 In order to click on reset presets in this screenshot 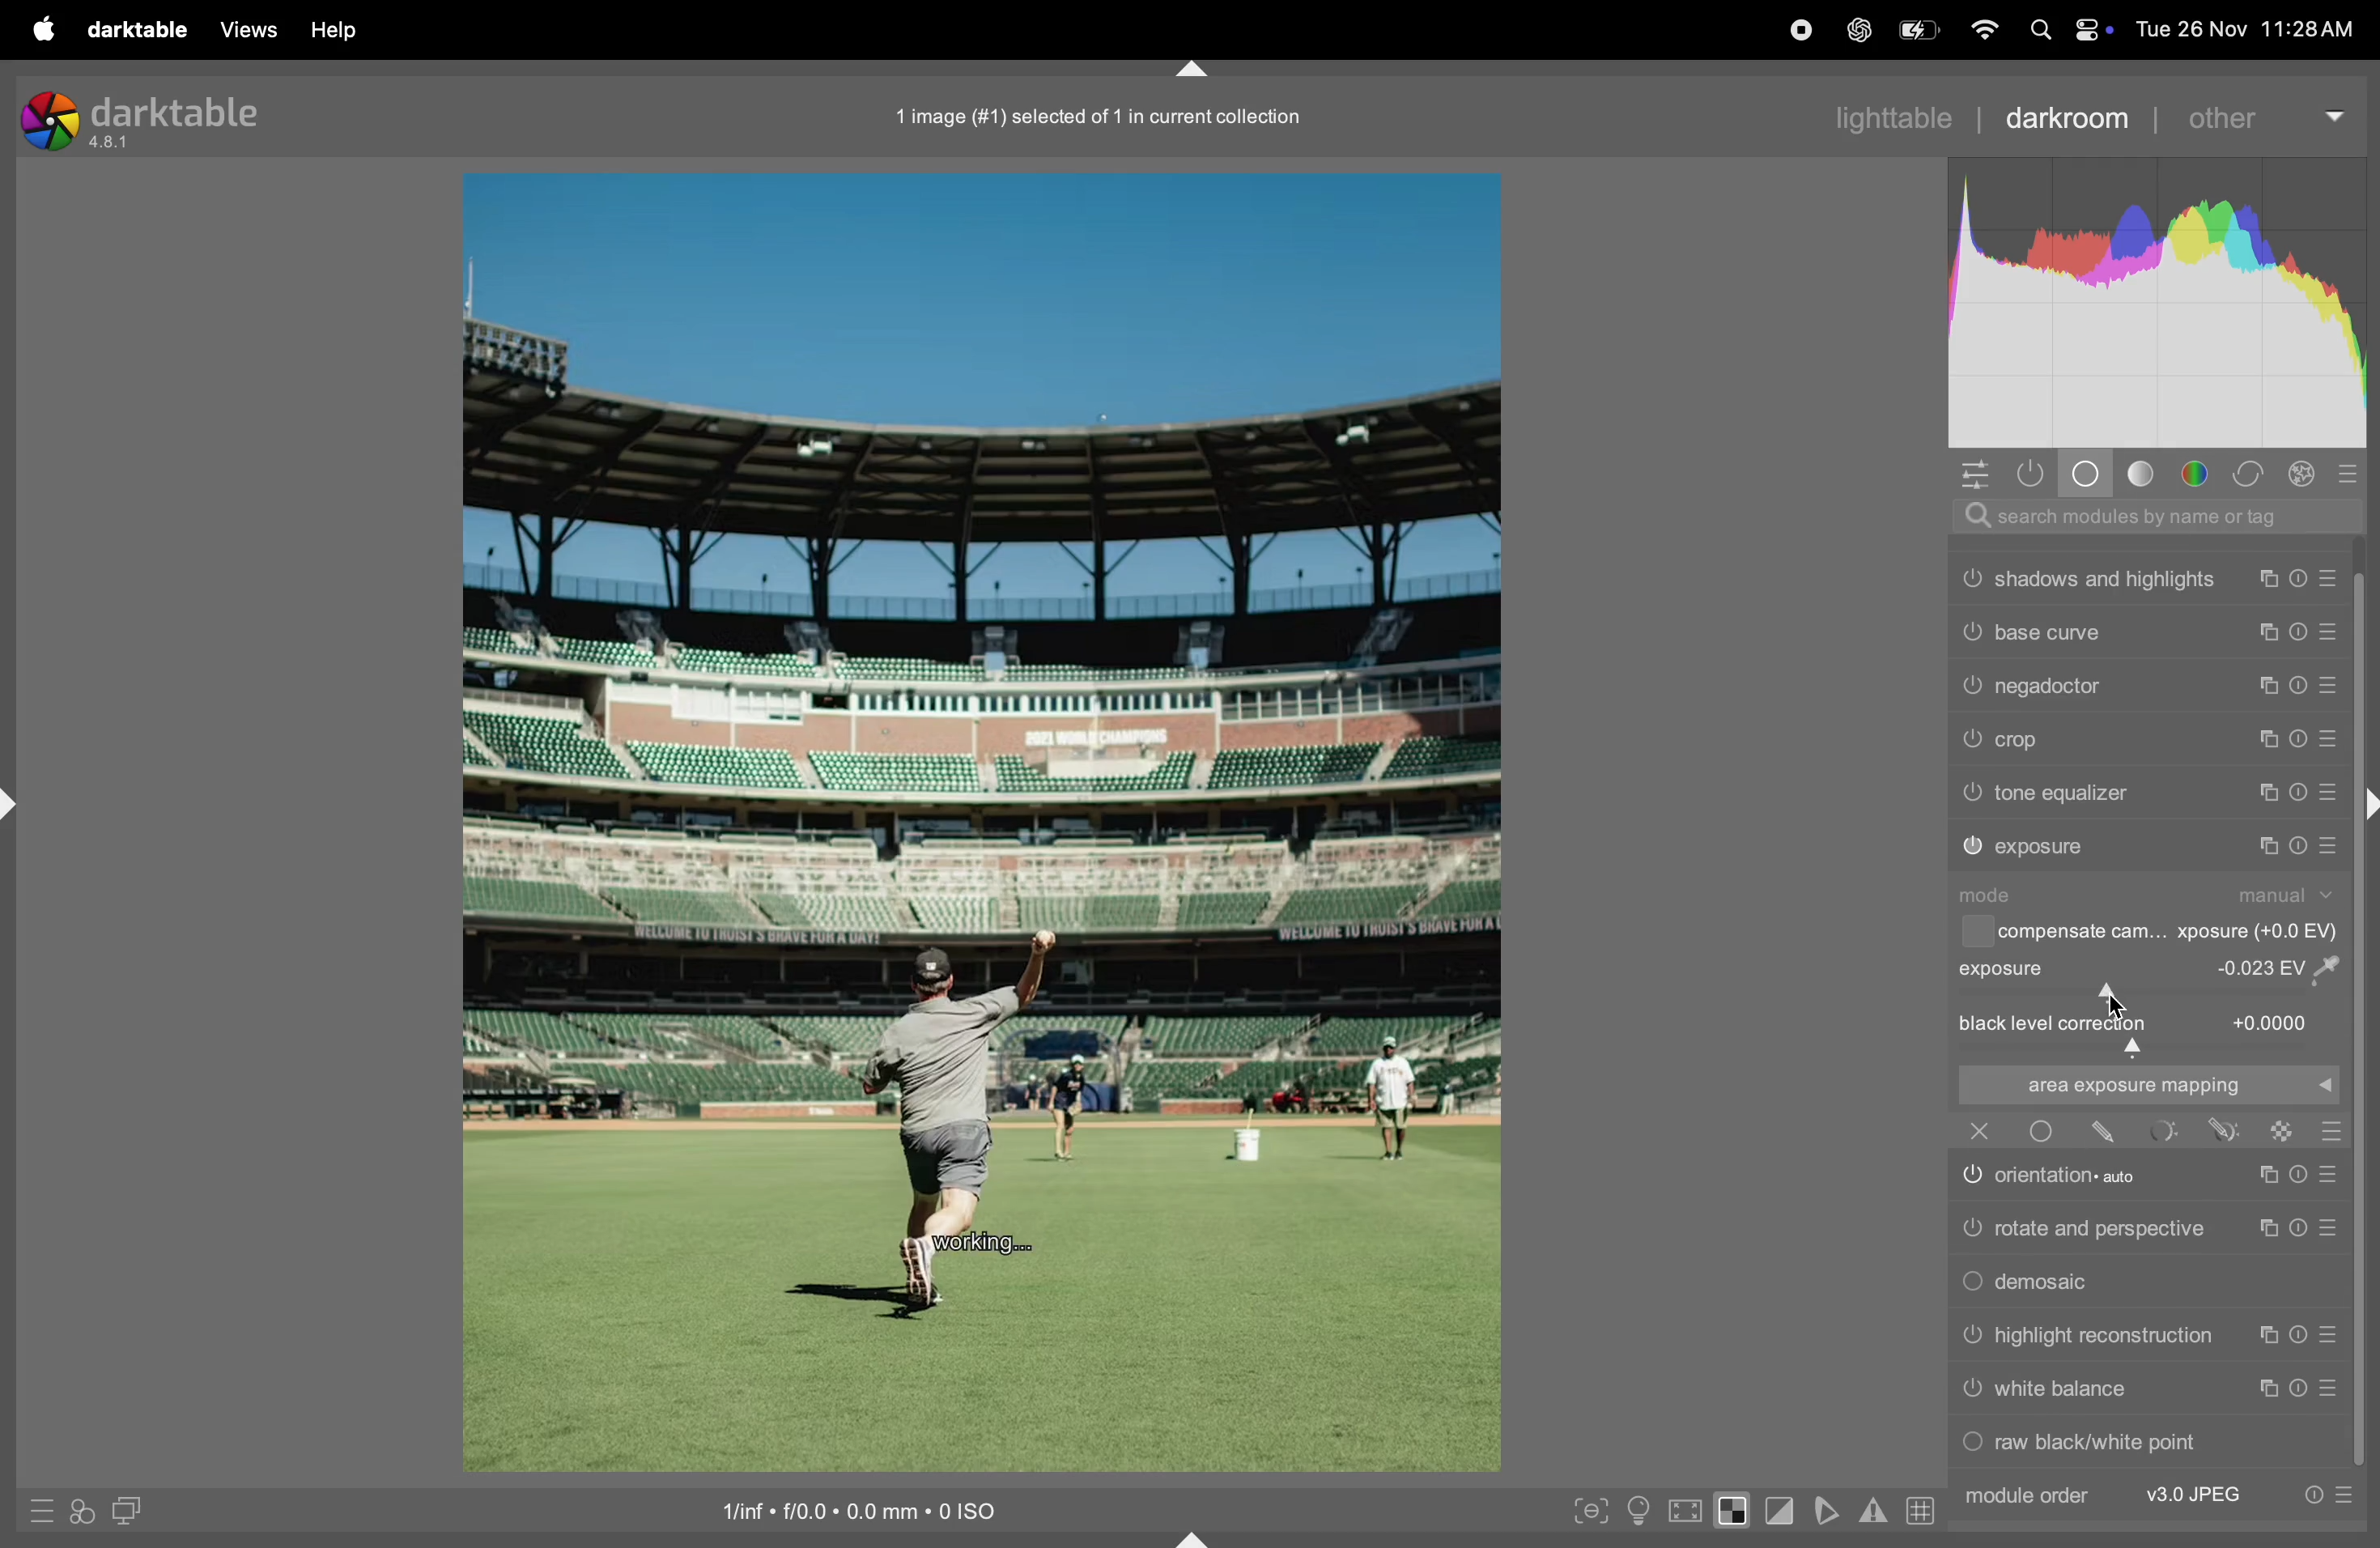, I will do `click(2296, 846)`.